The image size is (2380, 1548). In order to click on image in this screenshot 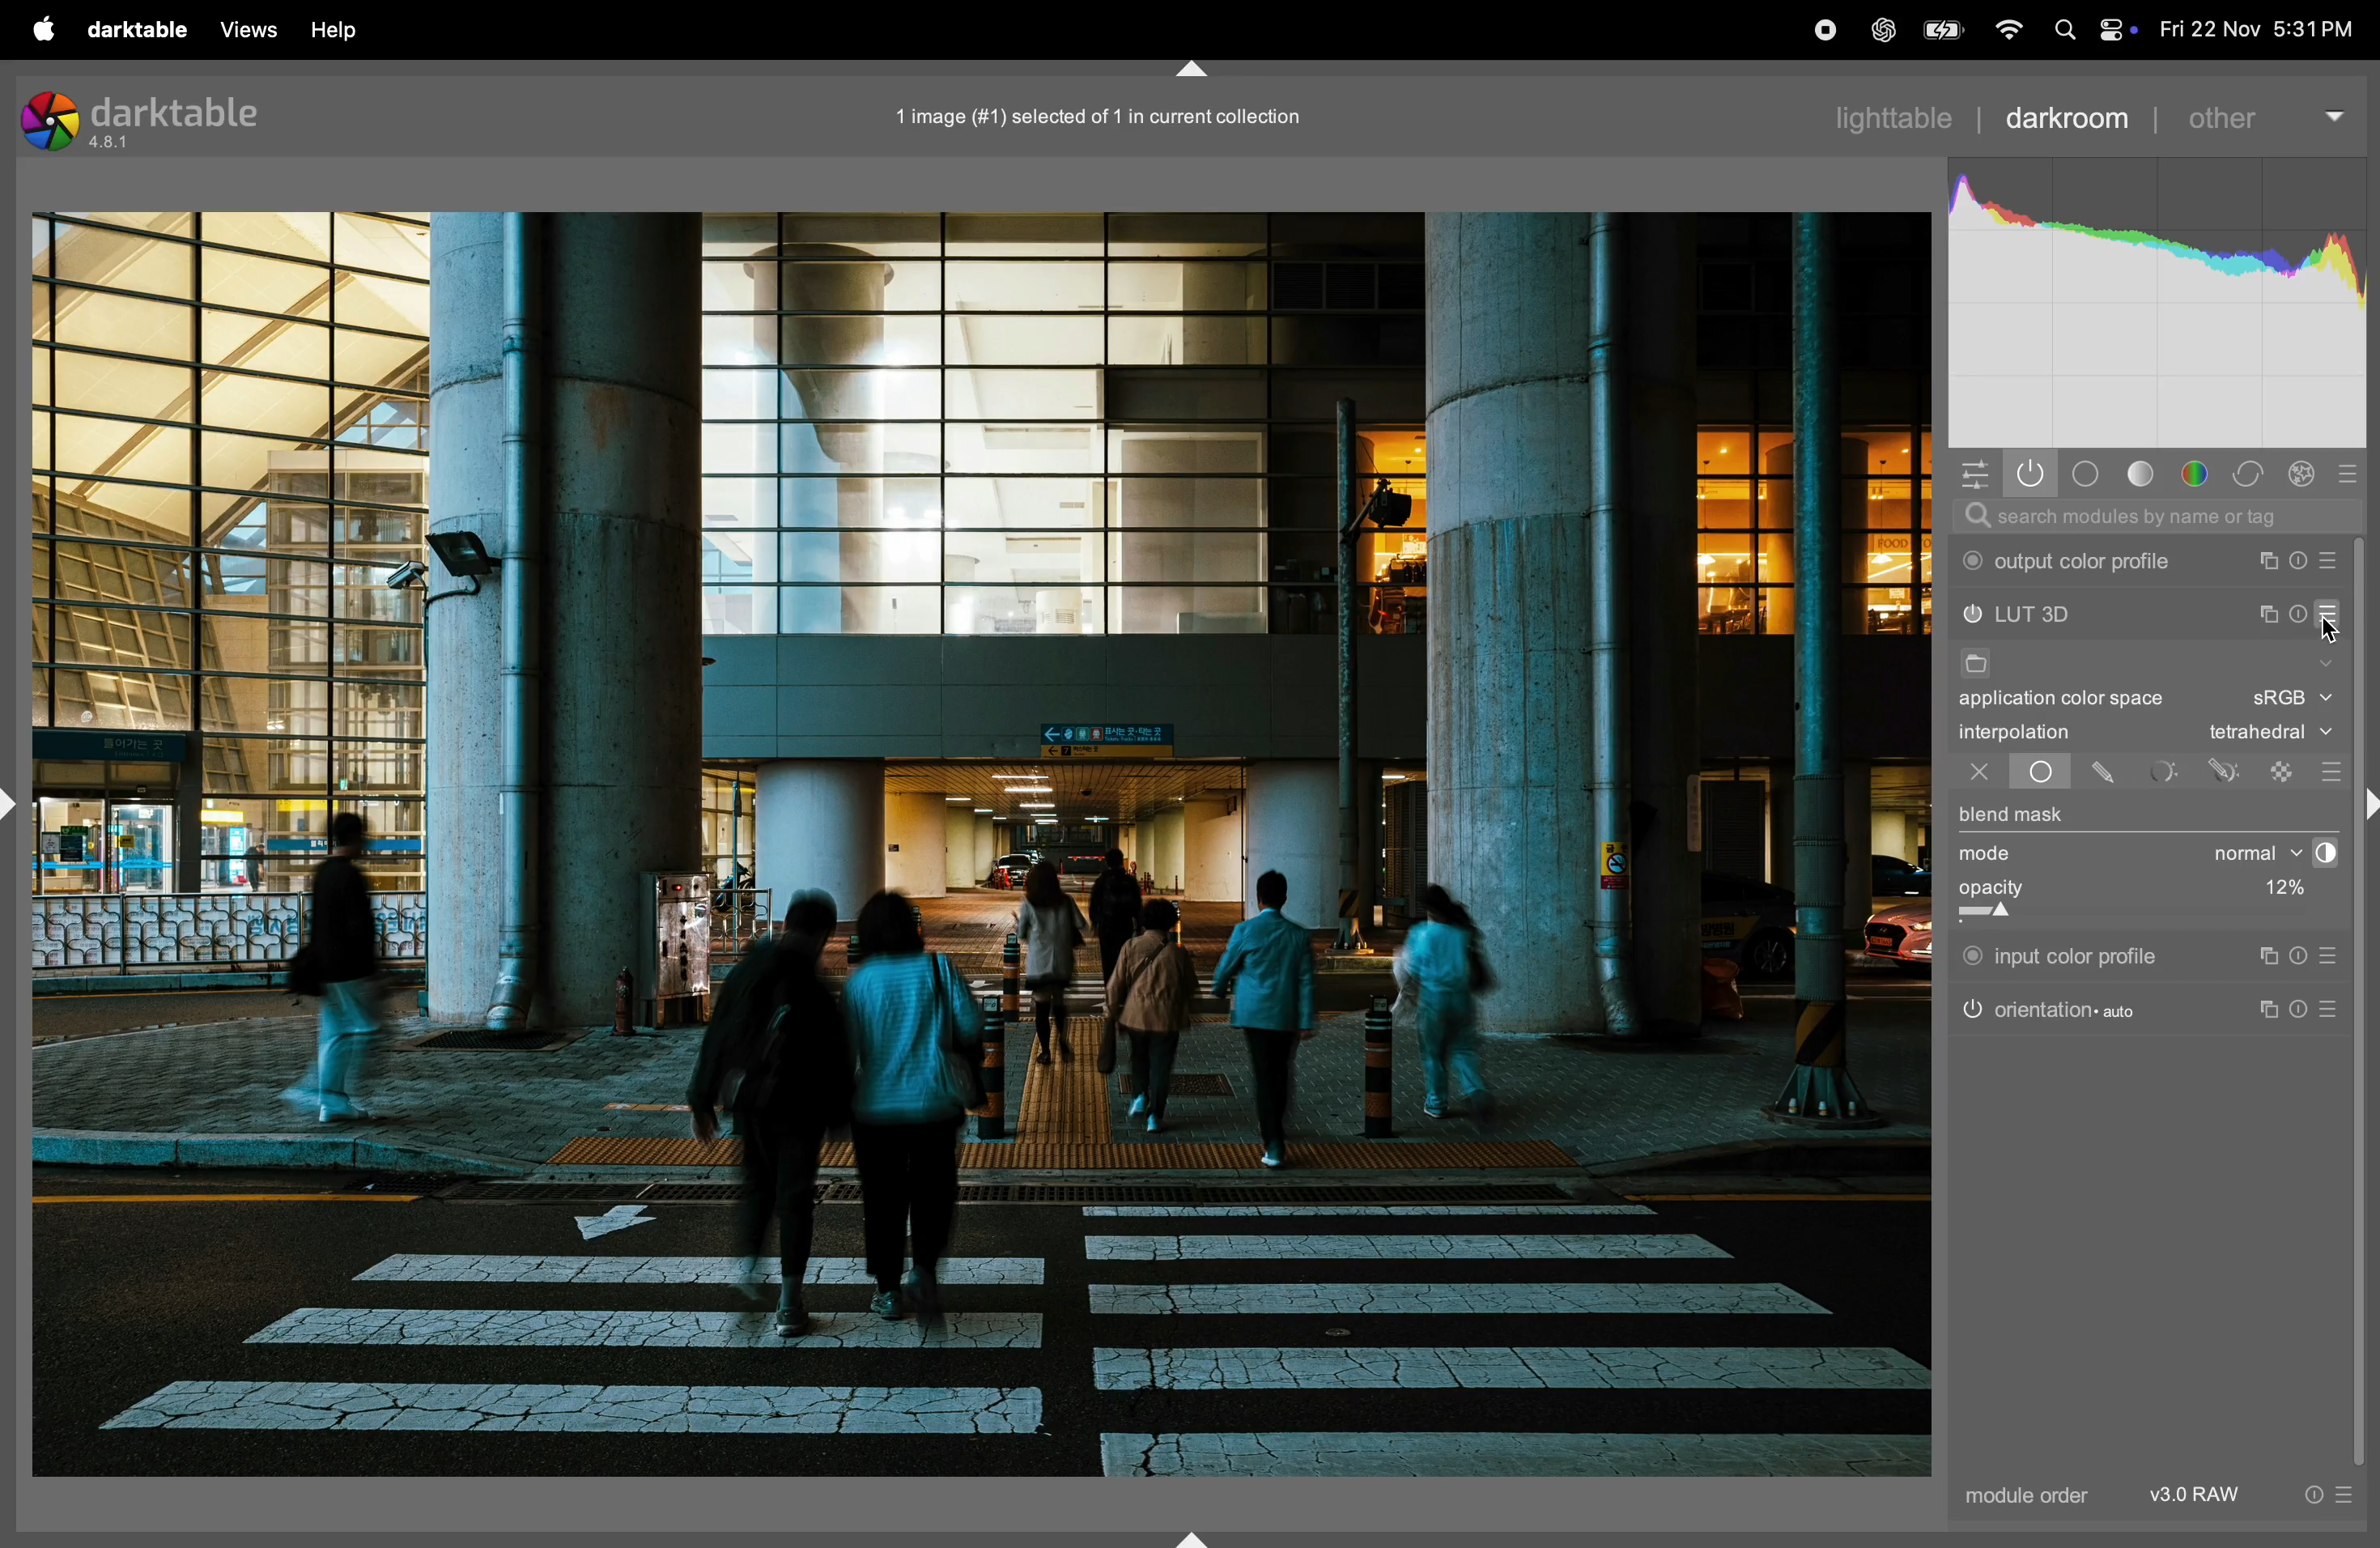, I will do `click(982, 843)`.